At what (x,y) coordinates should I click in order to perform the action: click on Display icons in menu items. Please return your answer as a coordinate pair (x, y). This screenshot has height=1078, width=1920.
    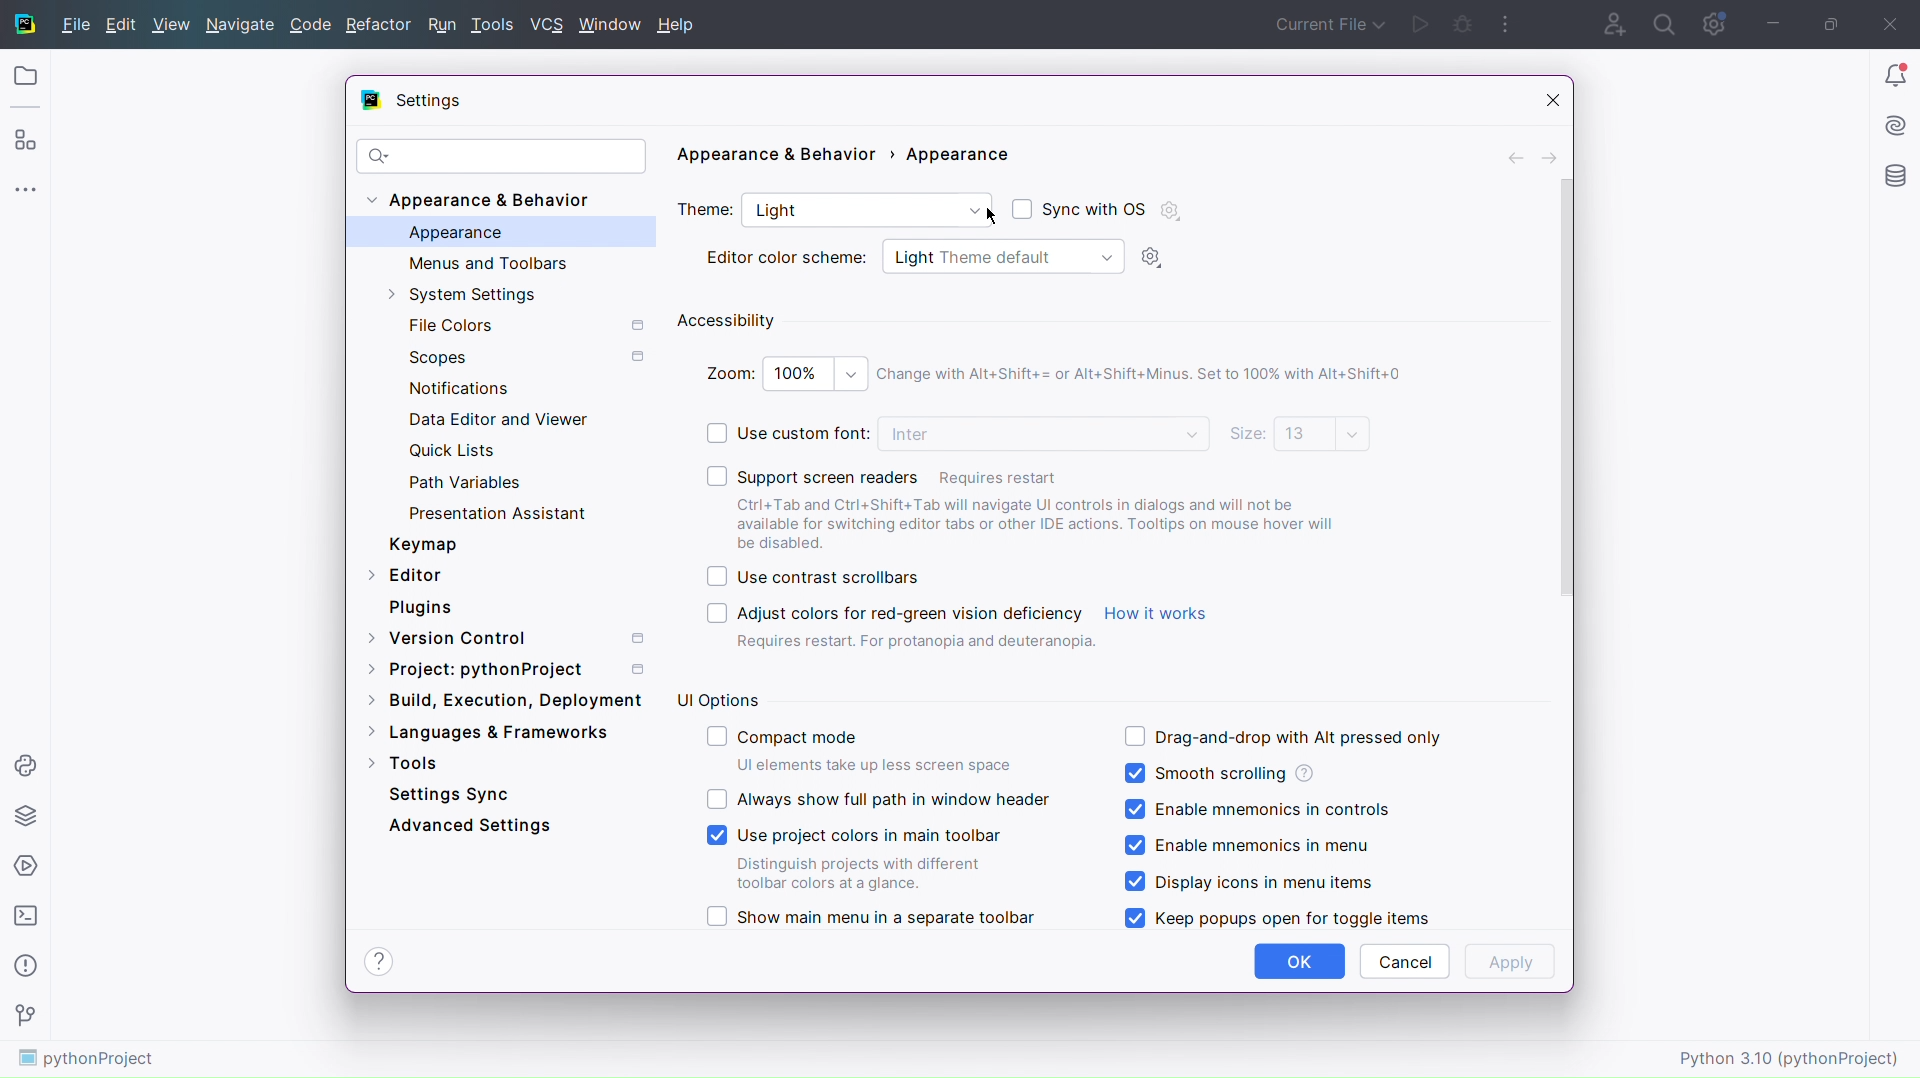
    Looking at the image, I should click on (1249, 881).